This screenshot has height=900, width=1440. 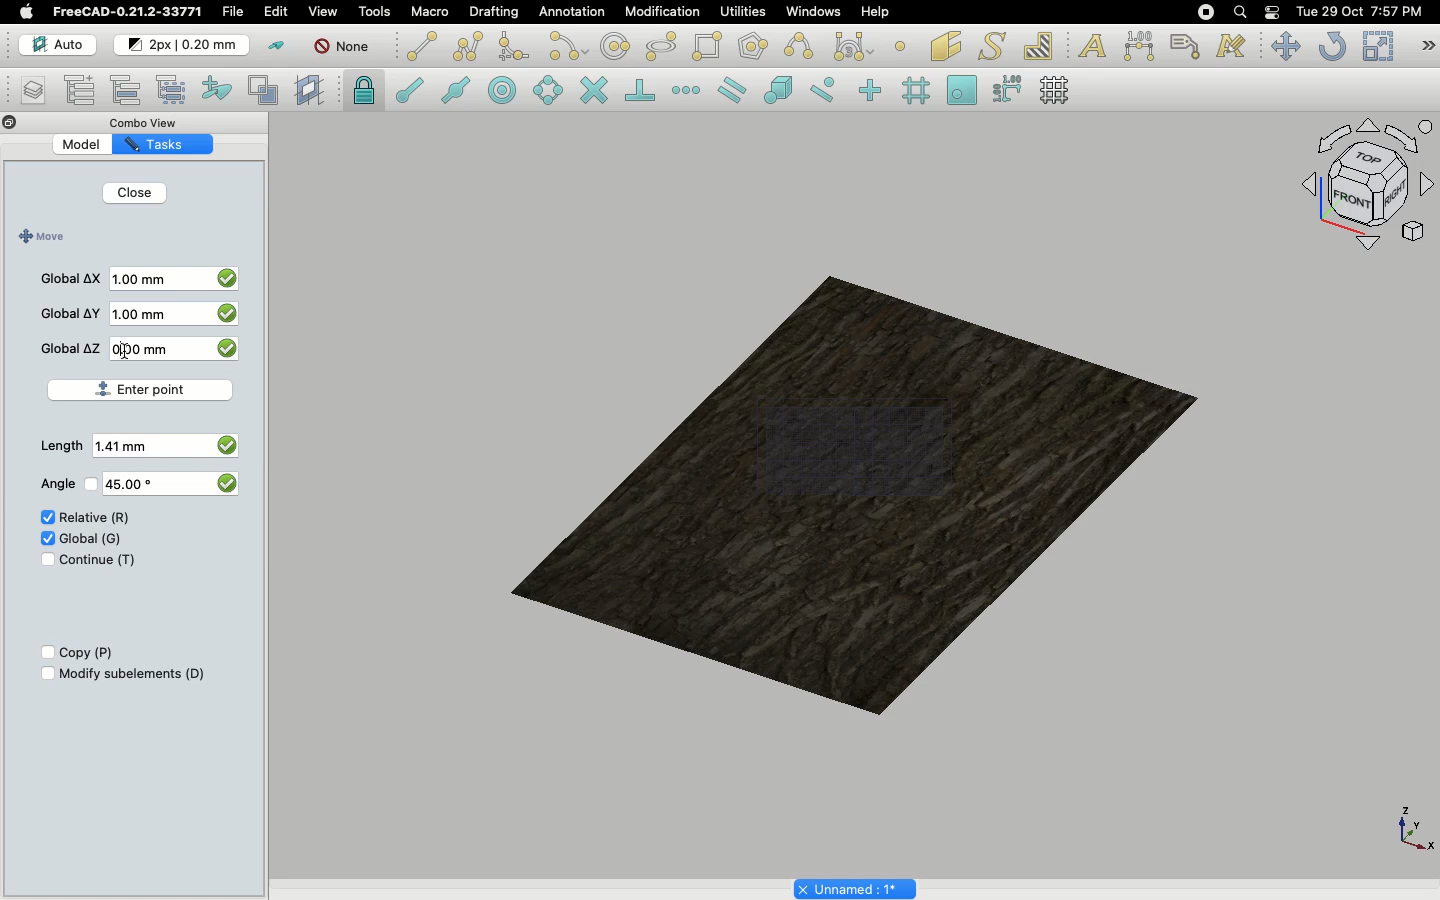 What do you see at coordinates (374, 12) in the screenshot?
I see `Tools` at bounding box center [374, 12].